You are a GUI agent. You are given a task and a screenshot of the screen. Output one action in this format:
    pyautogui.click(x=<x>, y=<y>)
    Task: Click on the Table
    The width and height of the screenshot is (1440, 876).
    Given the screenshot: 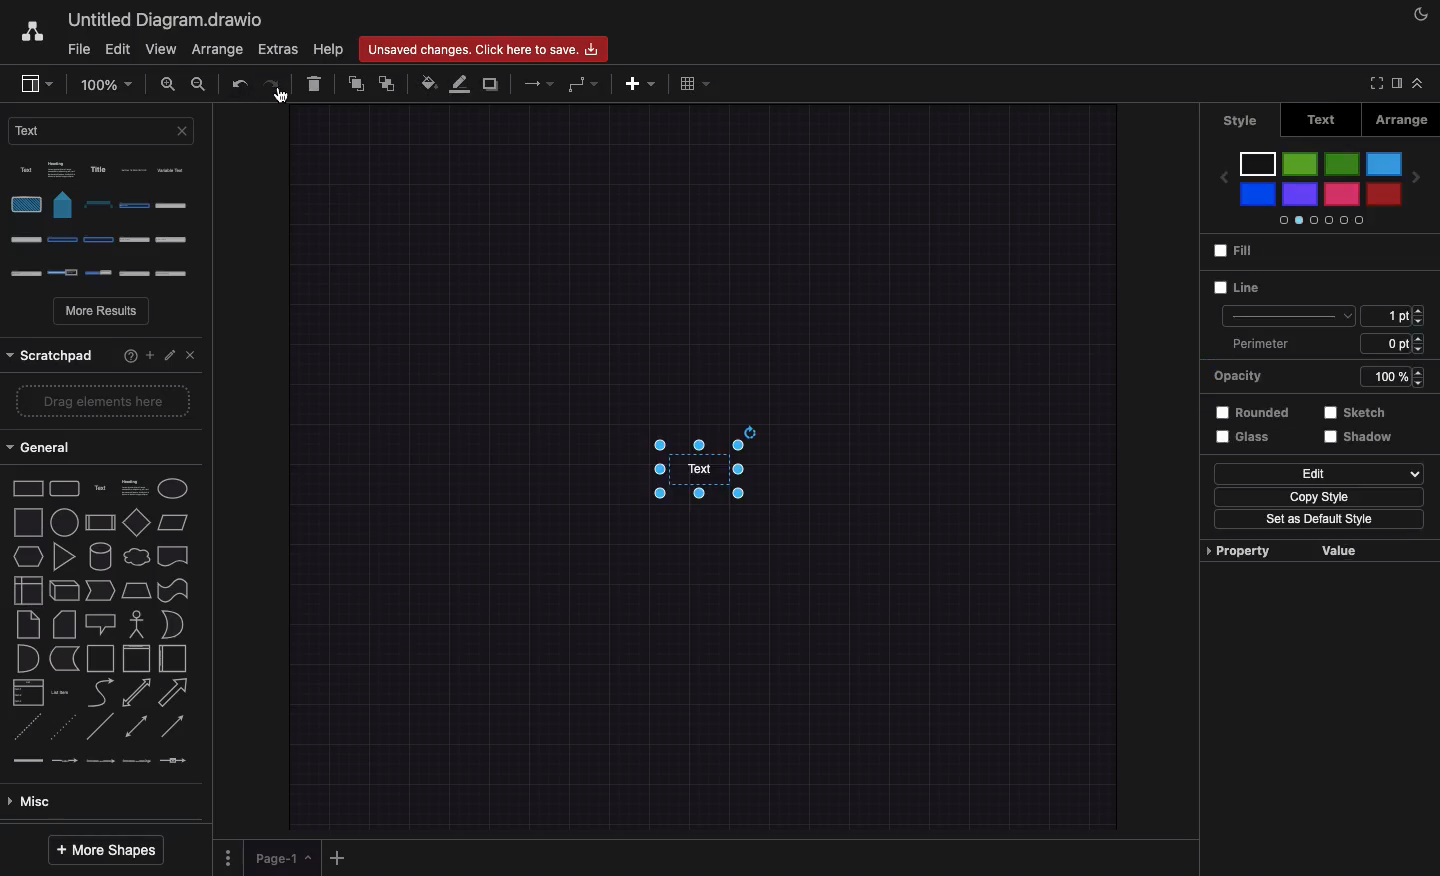 What is the action you would take?
    pyautogui.click(x=694, y=85)
    